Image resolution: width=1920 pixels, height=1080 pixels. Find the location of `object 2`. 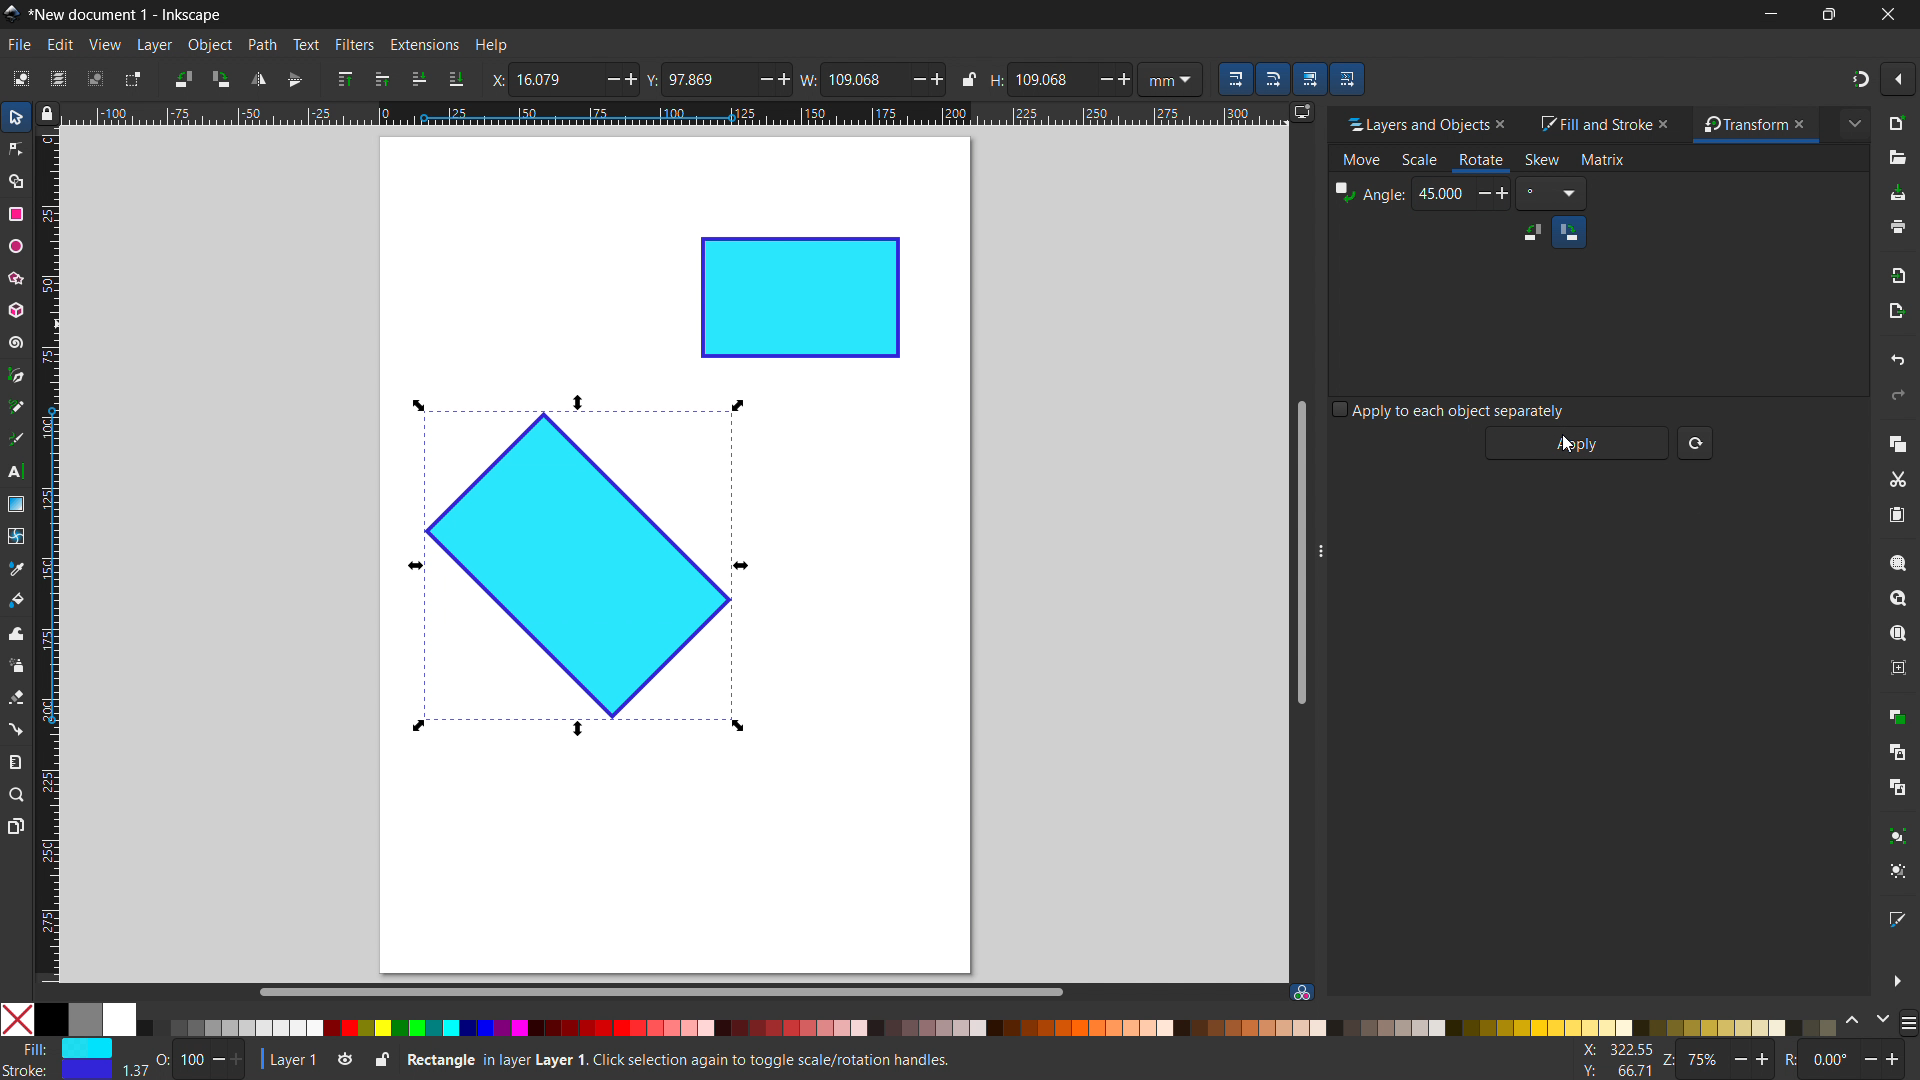

object 2 is located at coordinates (801, 298).